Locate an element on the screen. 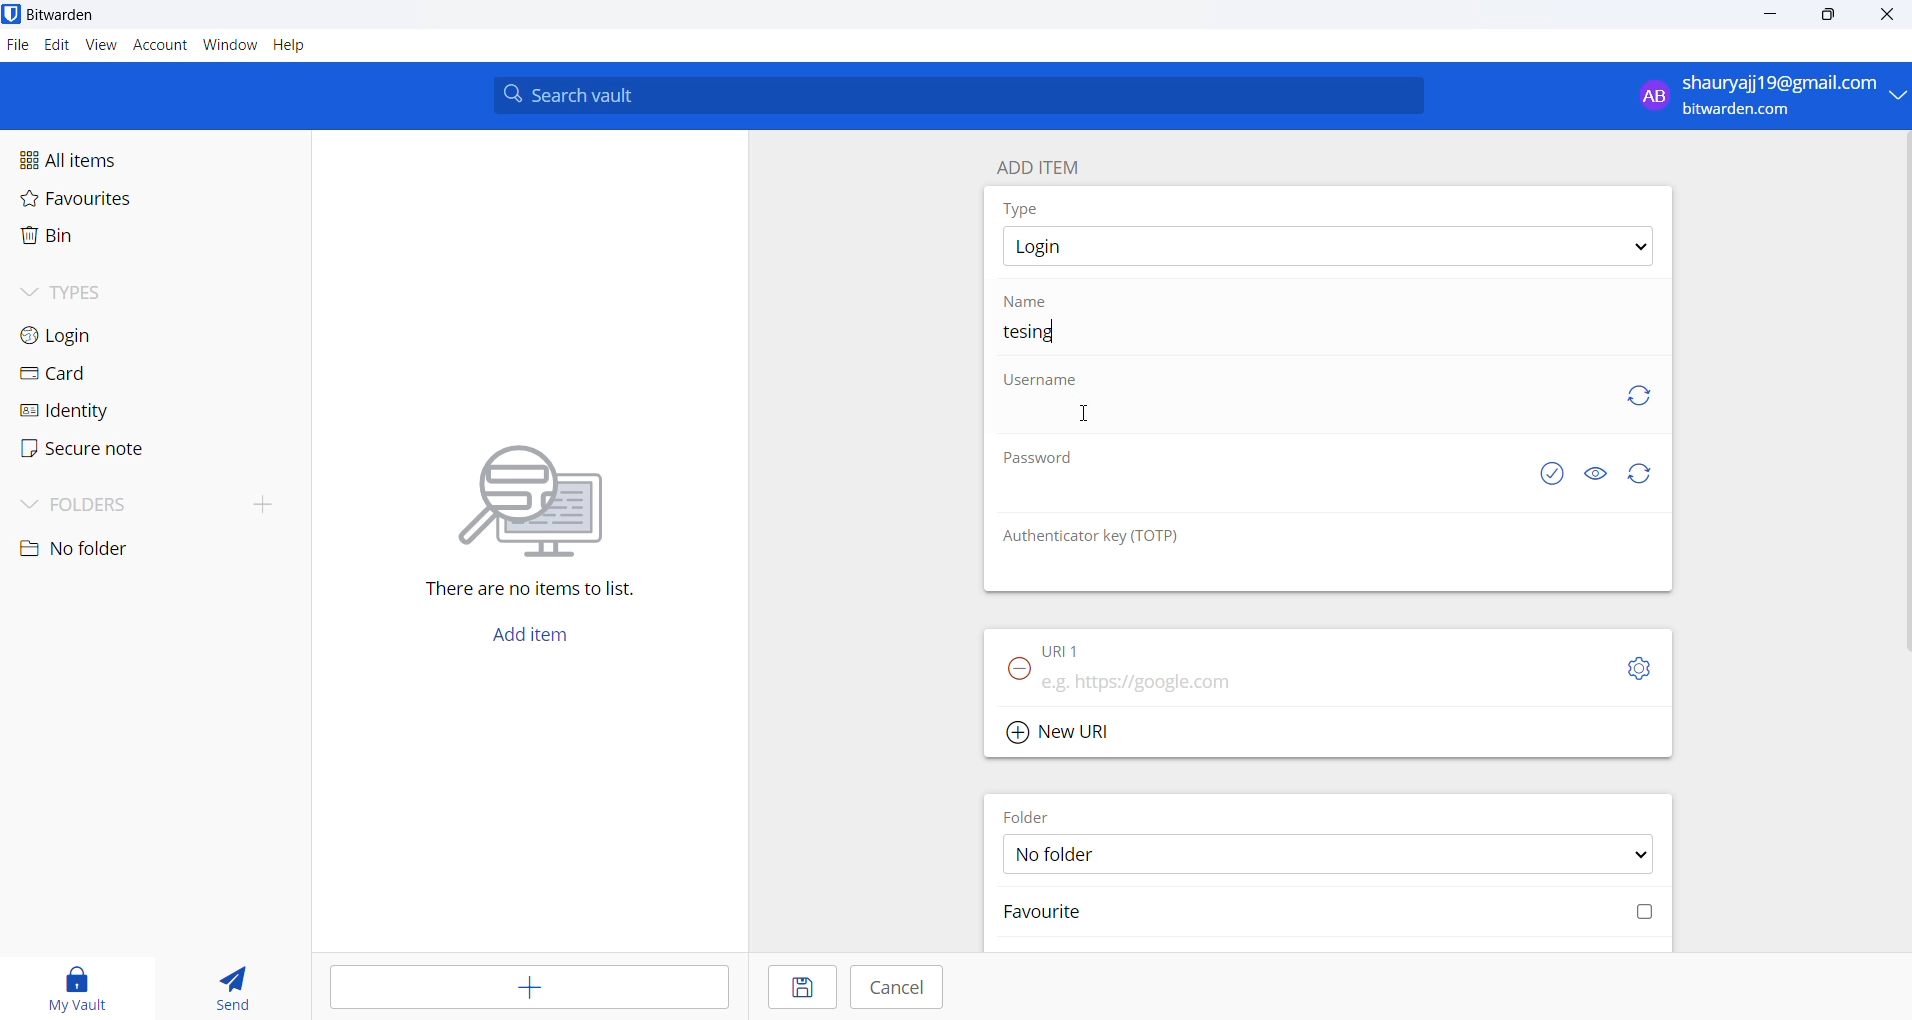 Image resolution: width=1912 pixels, height=1020 pixels. OTP text box is located at coordinates (1308, 571).